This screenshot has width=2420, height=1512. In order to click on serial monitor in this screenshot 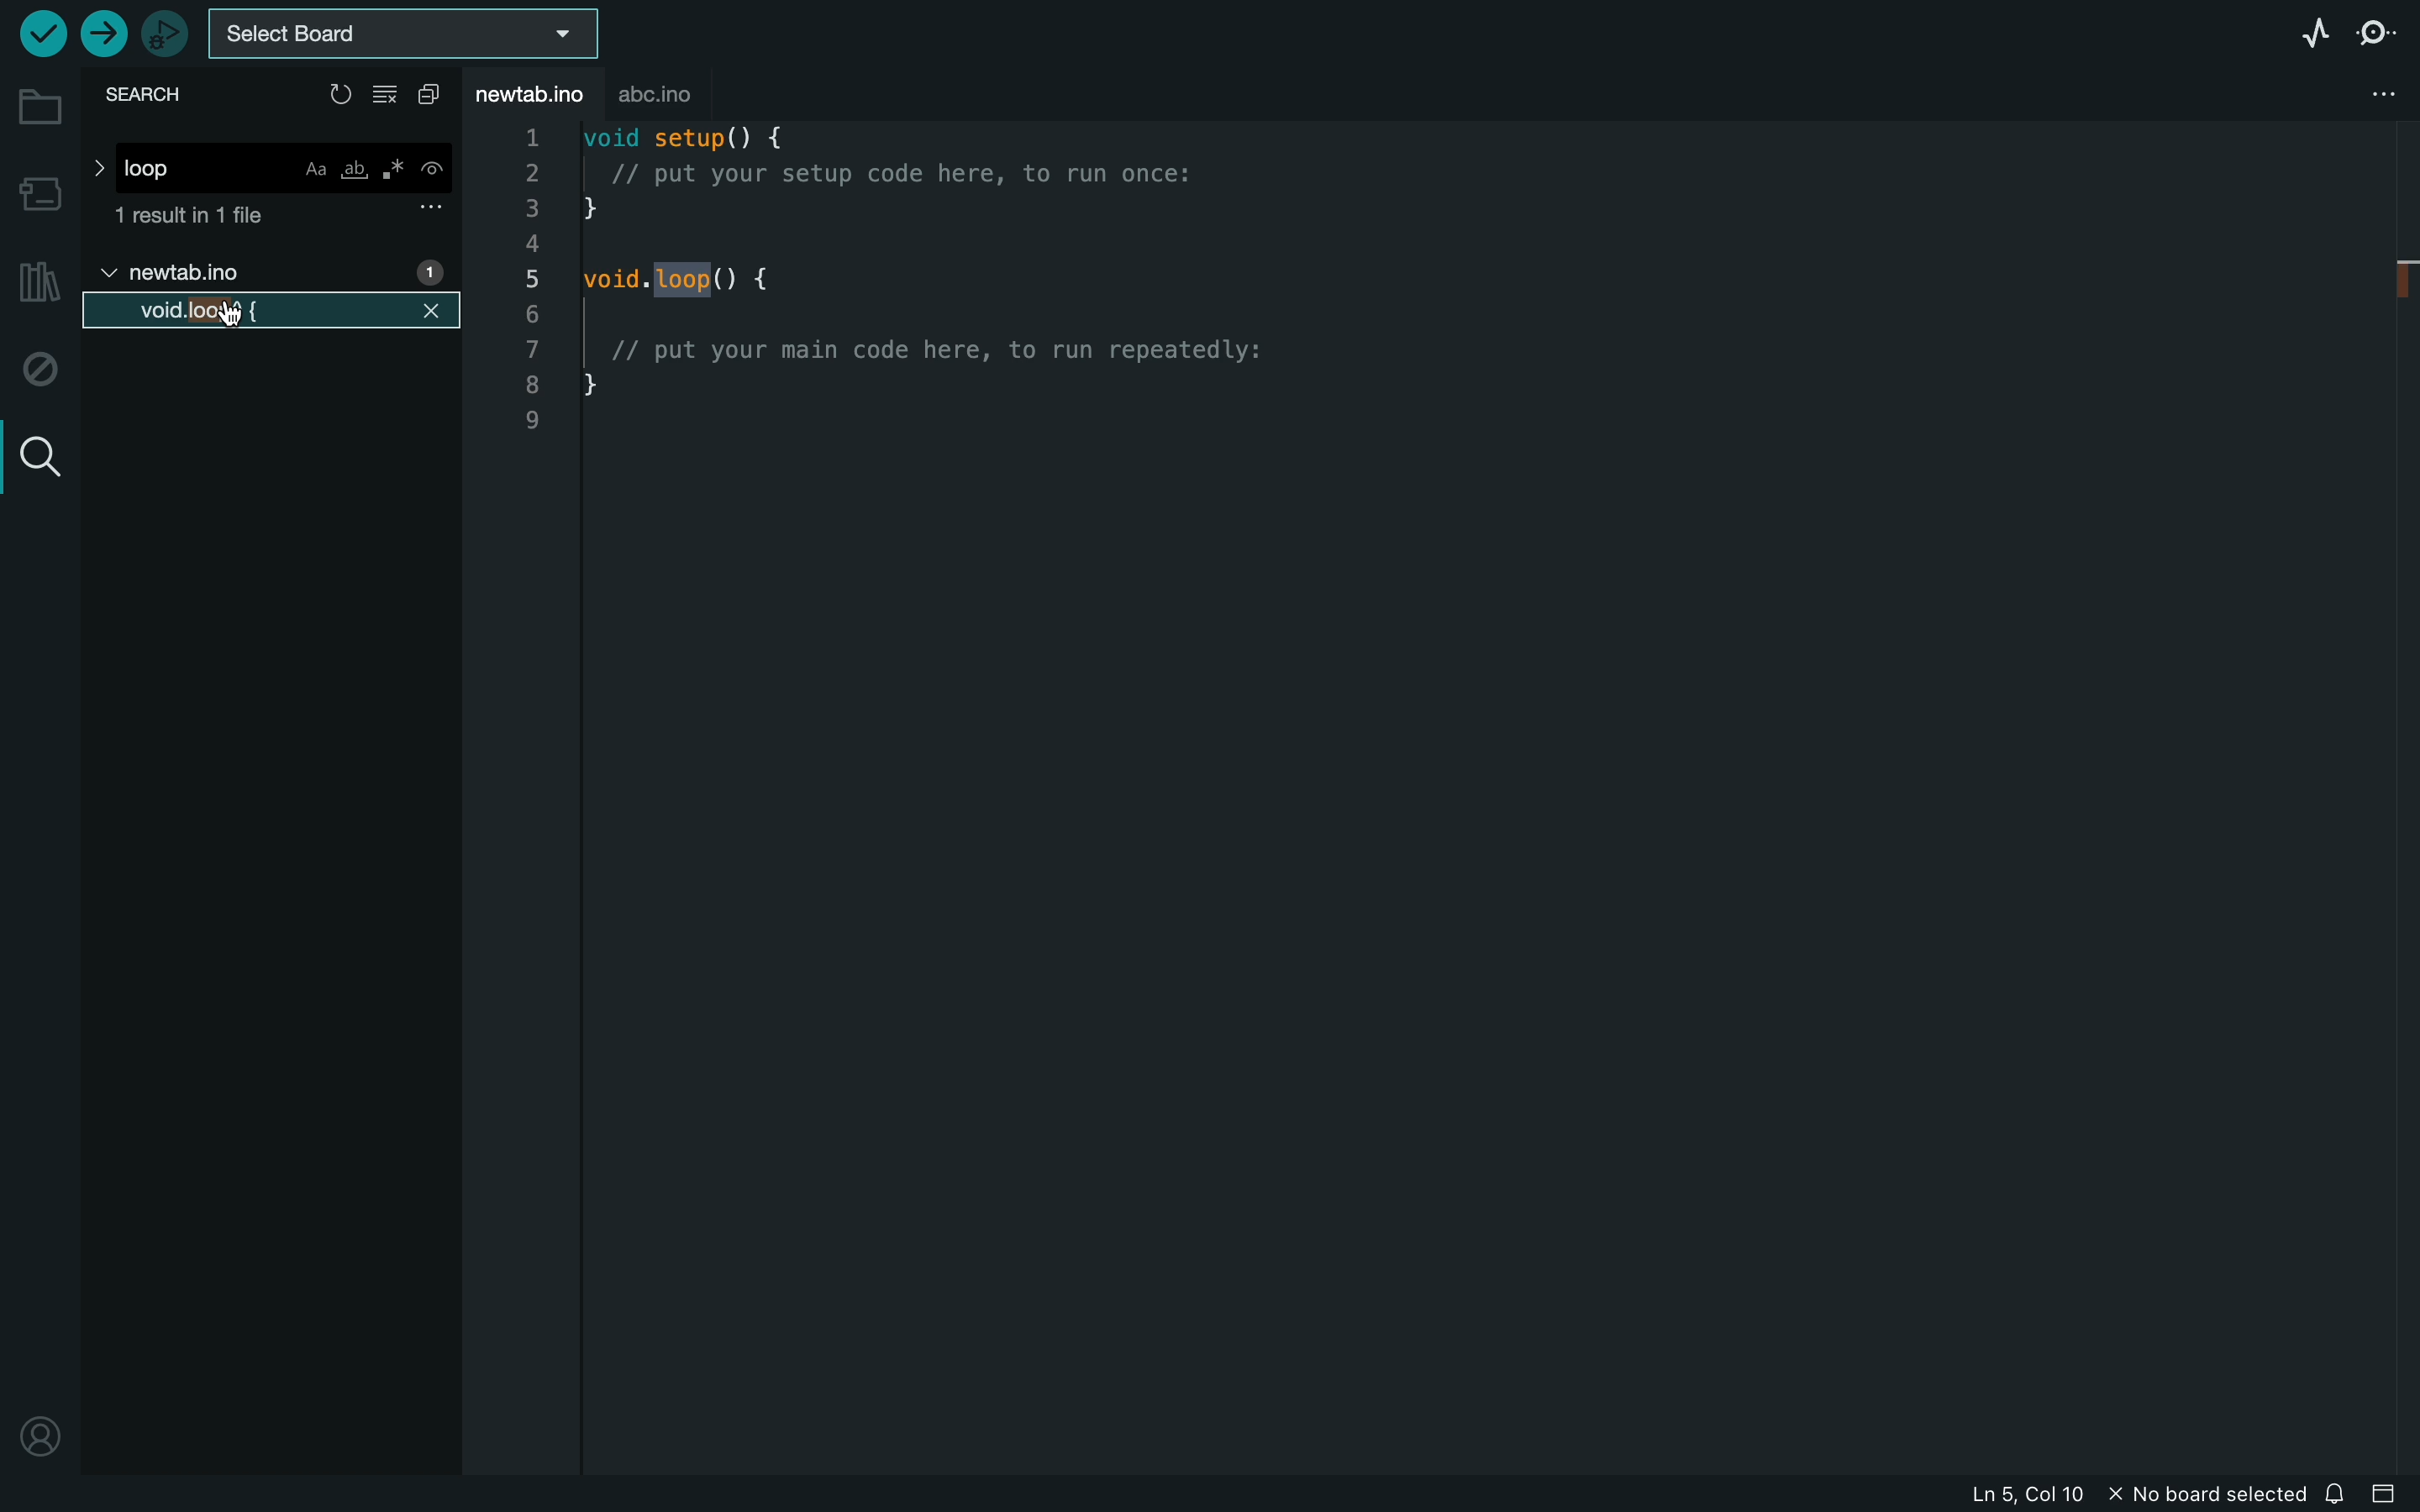, I will do `click(2375, 36)`.